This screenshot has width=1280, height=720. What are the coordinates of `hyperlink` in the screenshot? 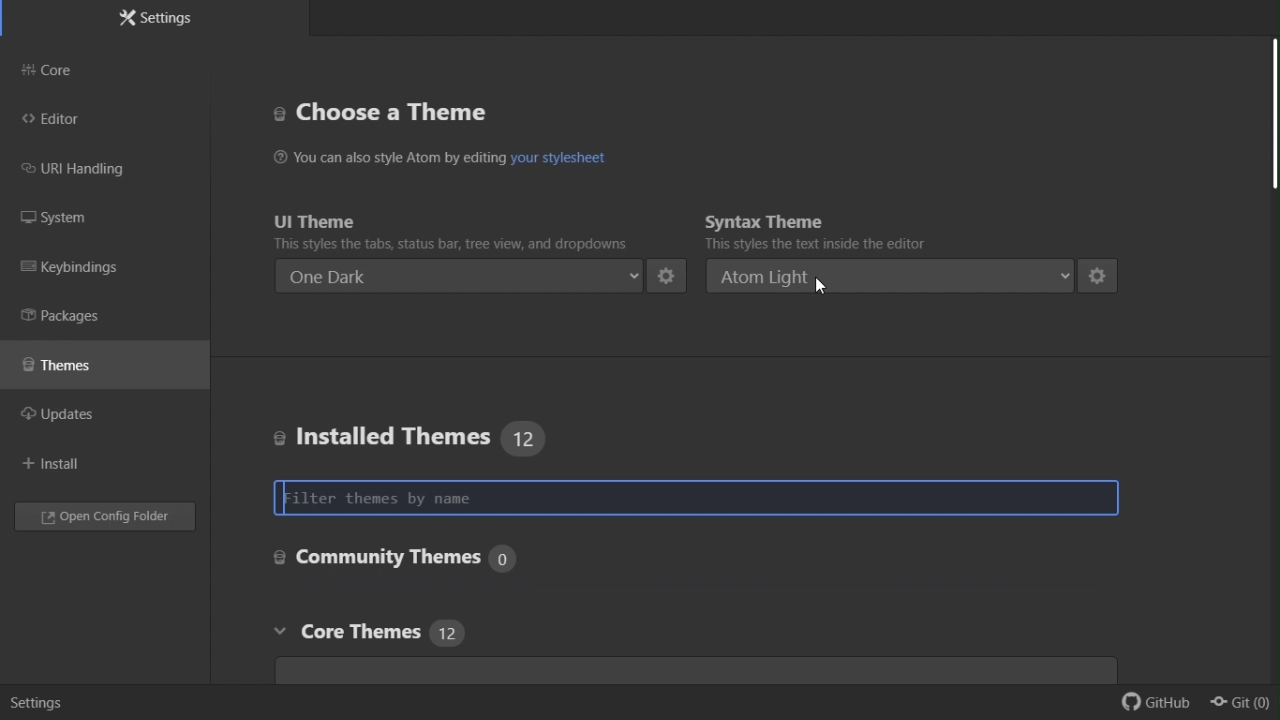 It's located at (559, 160).